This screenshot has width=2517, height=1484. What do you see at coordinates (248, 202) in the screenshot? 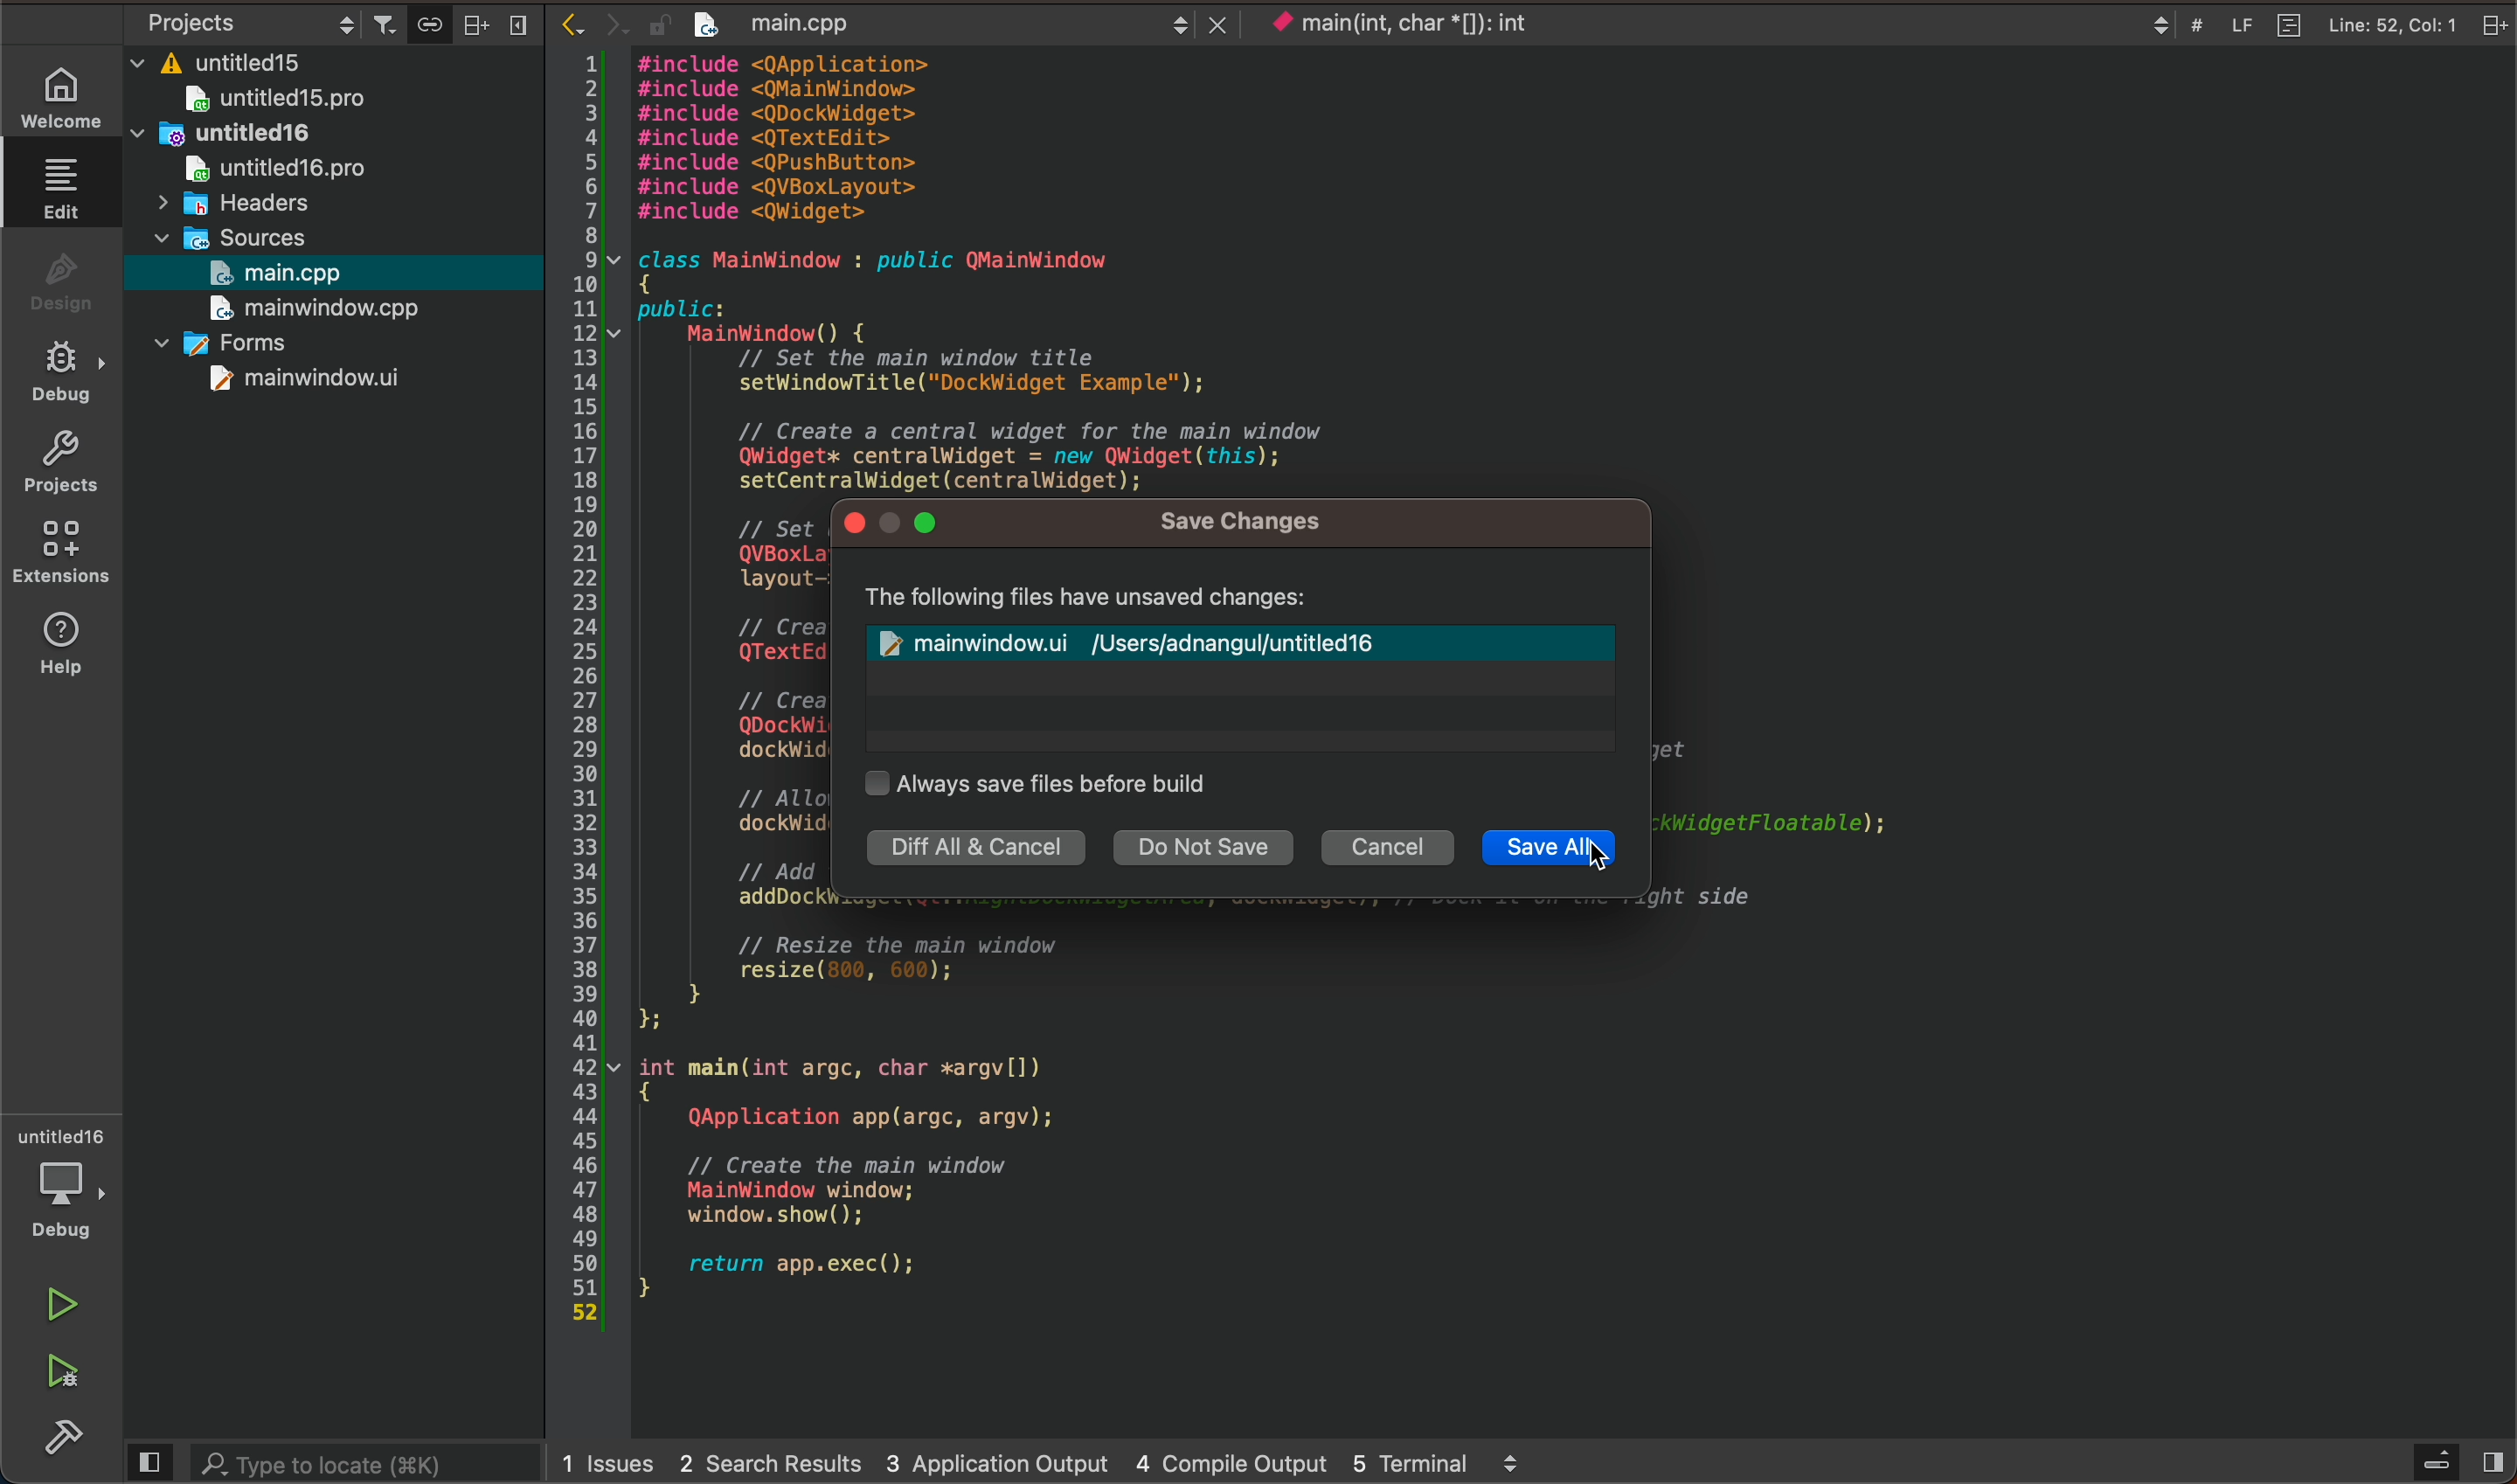
I see `headers` at bounding box center [248, 202].